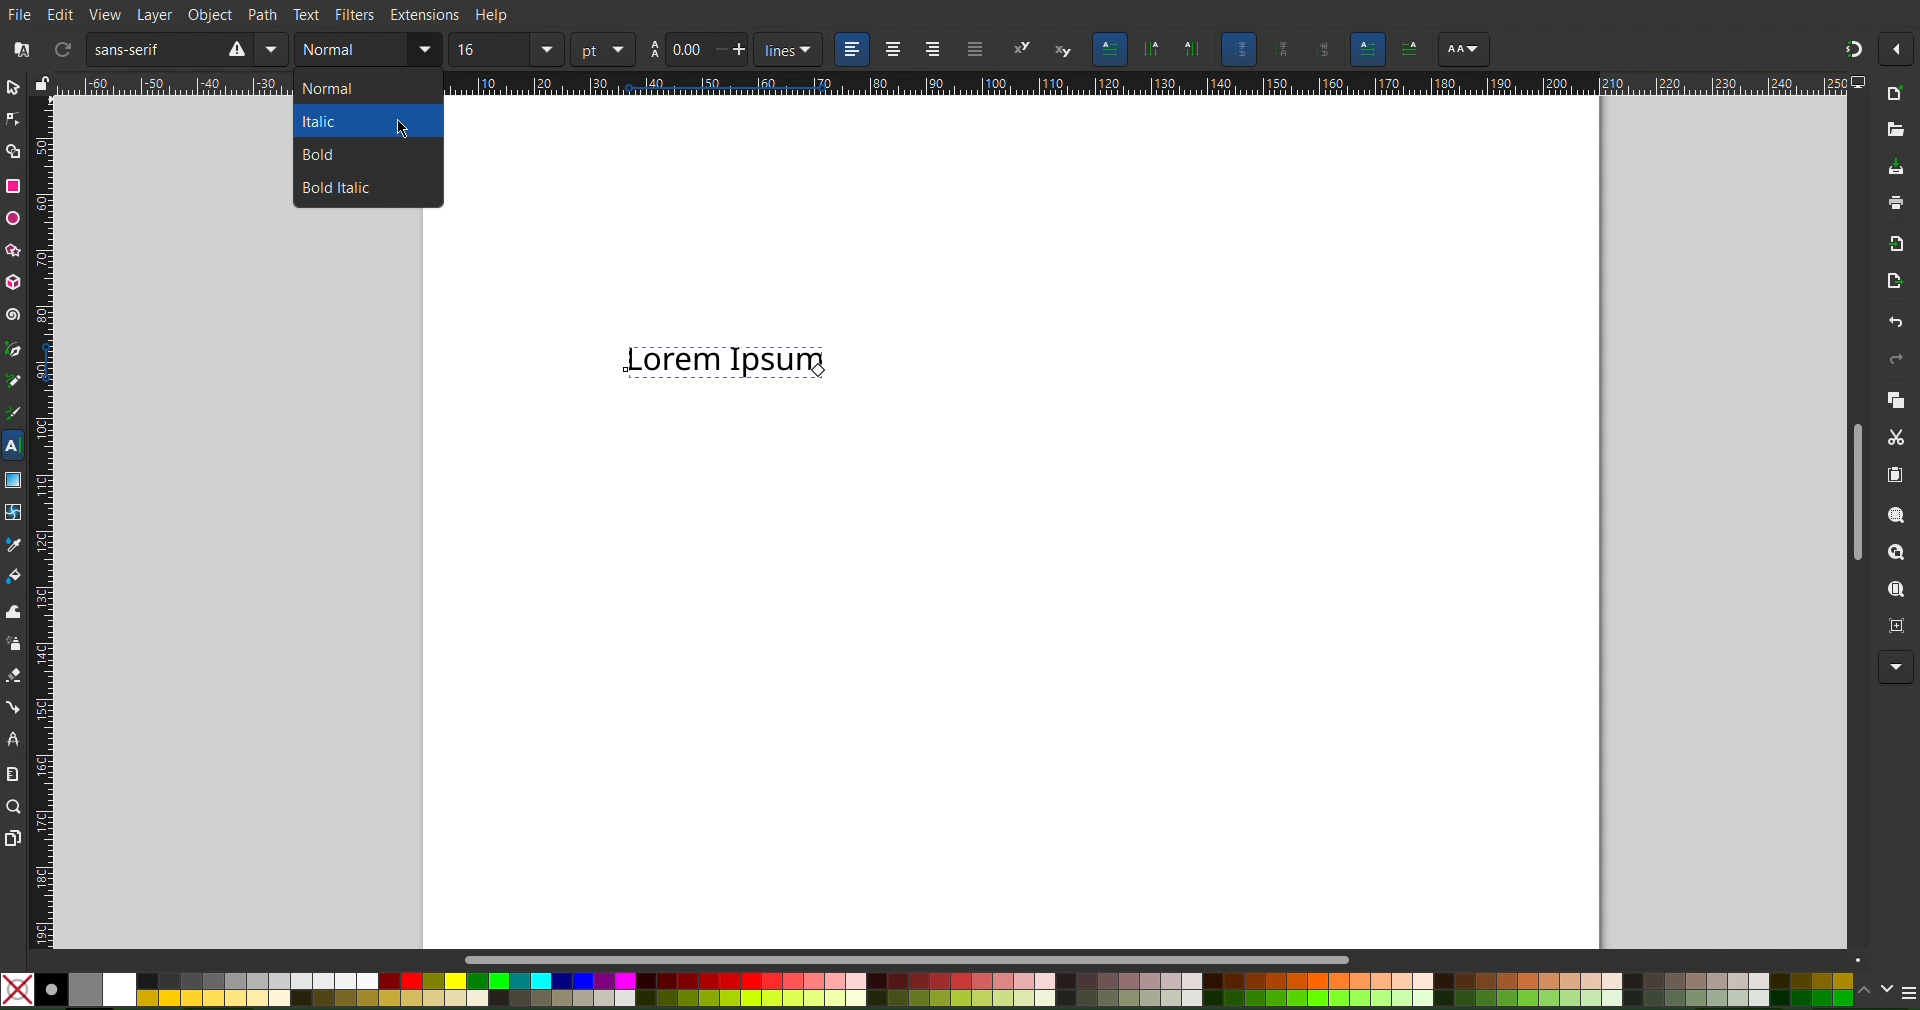 The height and width of the screenshot is (1010, 1920). What do you see at coordinates (14, 350) in the screenshot?
I see `Pen Tool` at bounding box center [14, 350].